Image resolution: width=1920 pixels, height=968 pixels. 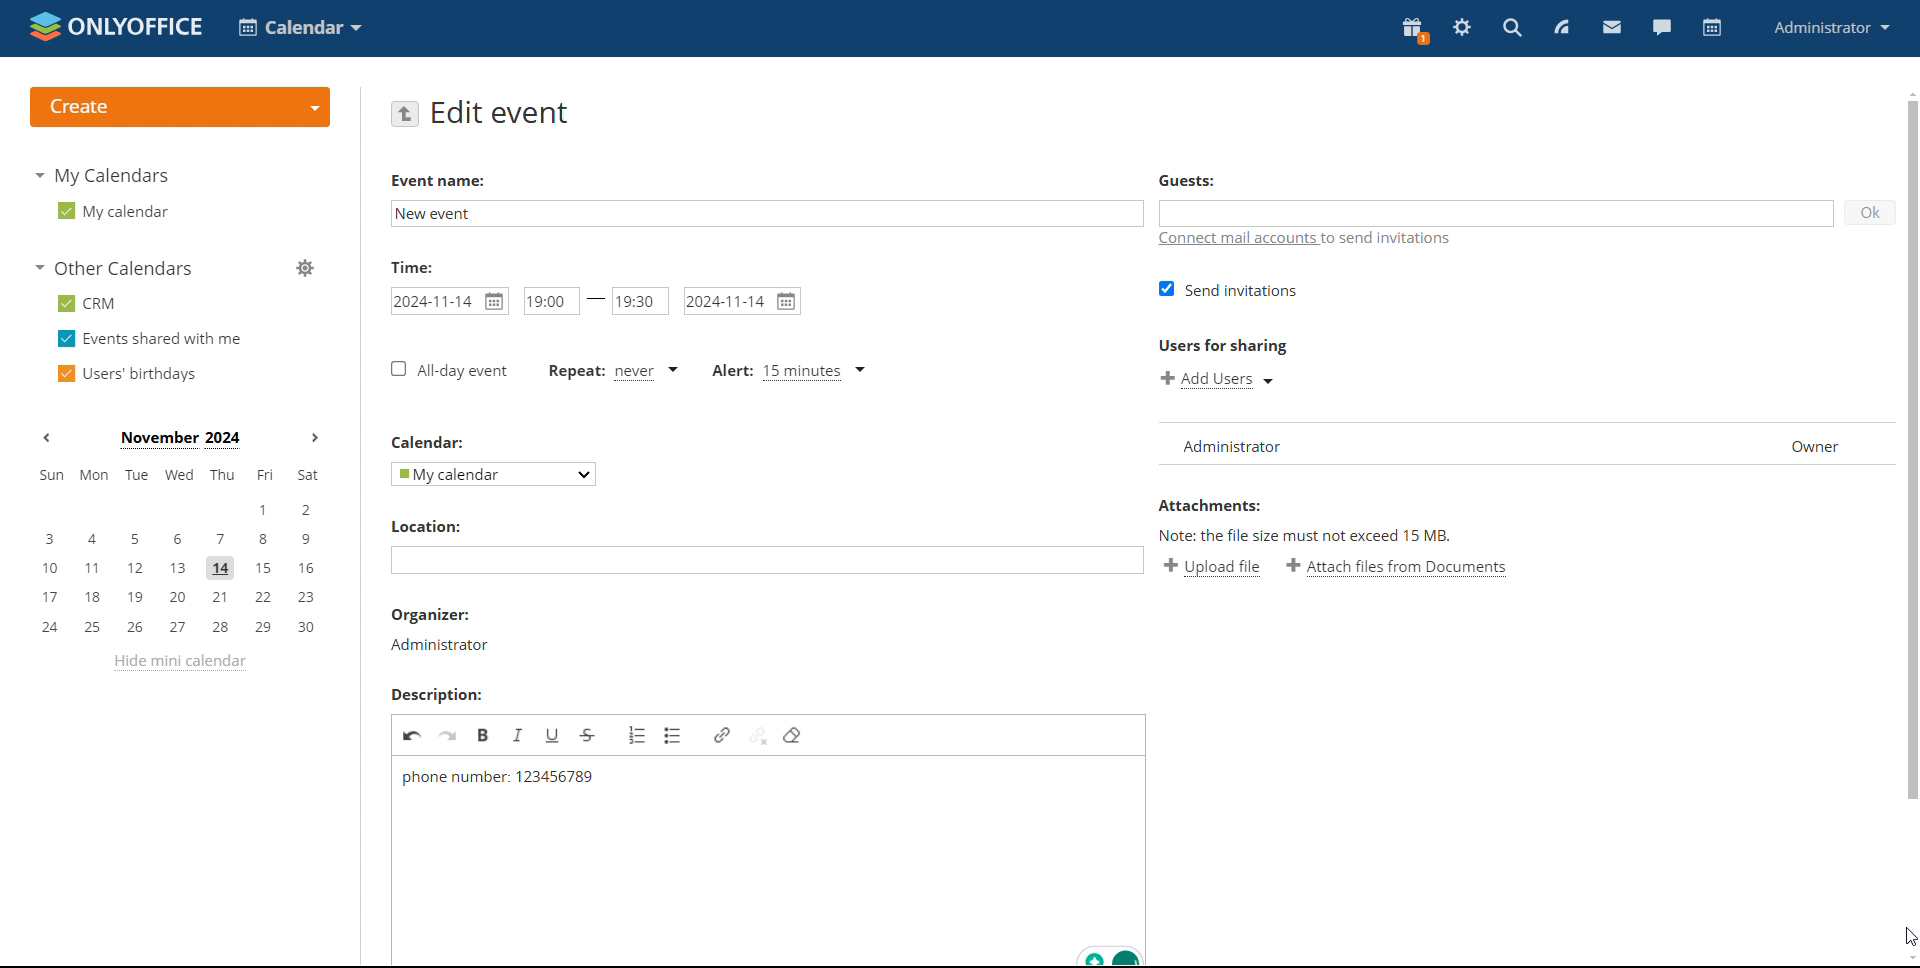 I want to click on users for sharing, so click(x=1220, y=345).